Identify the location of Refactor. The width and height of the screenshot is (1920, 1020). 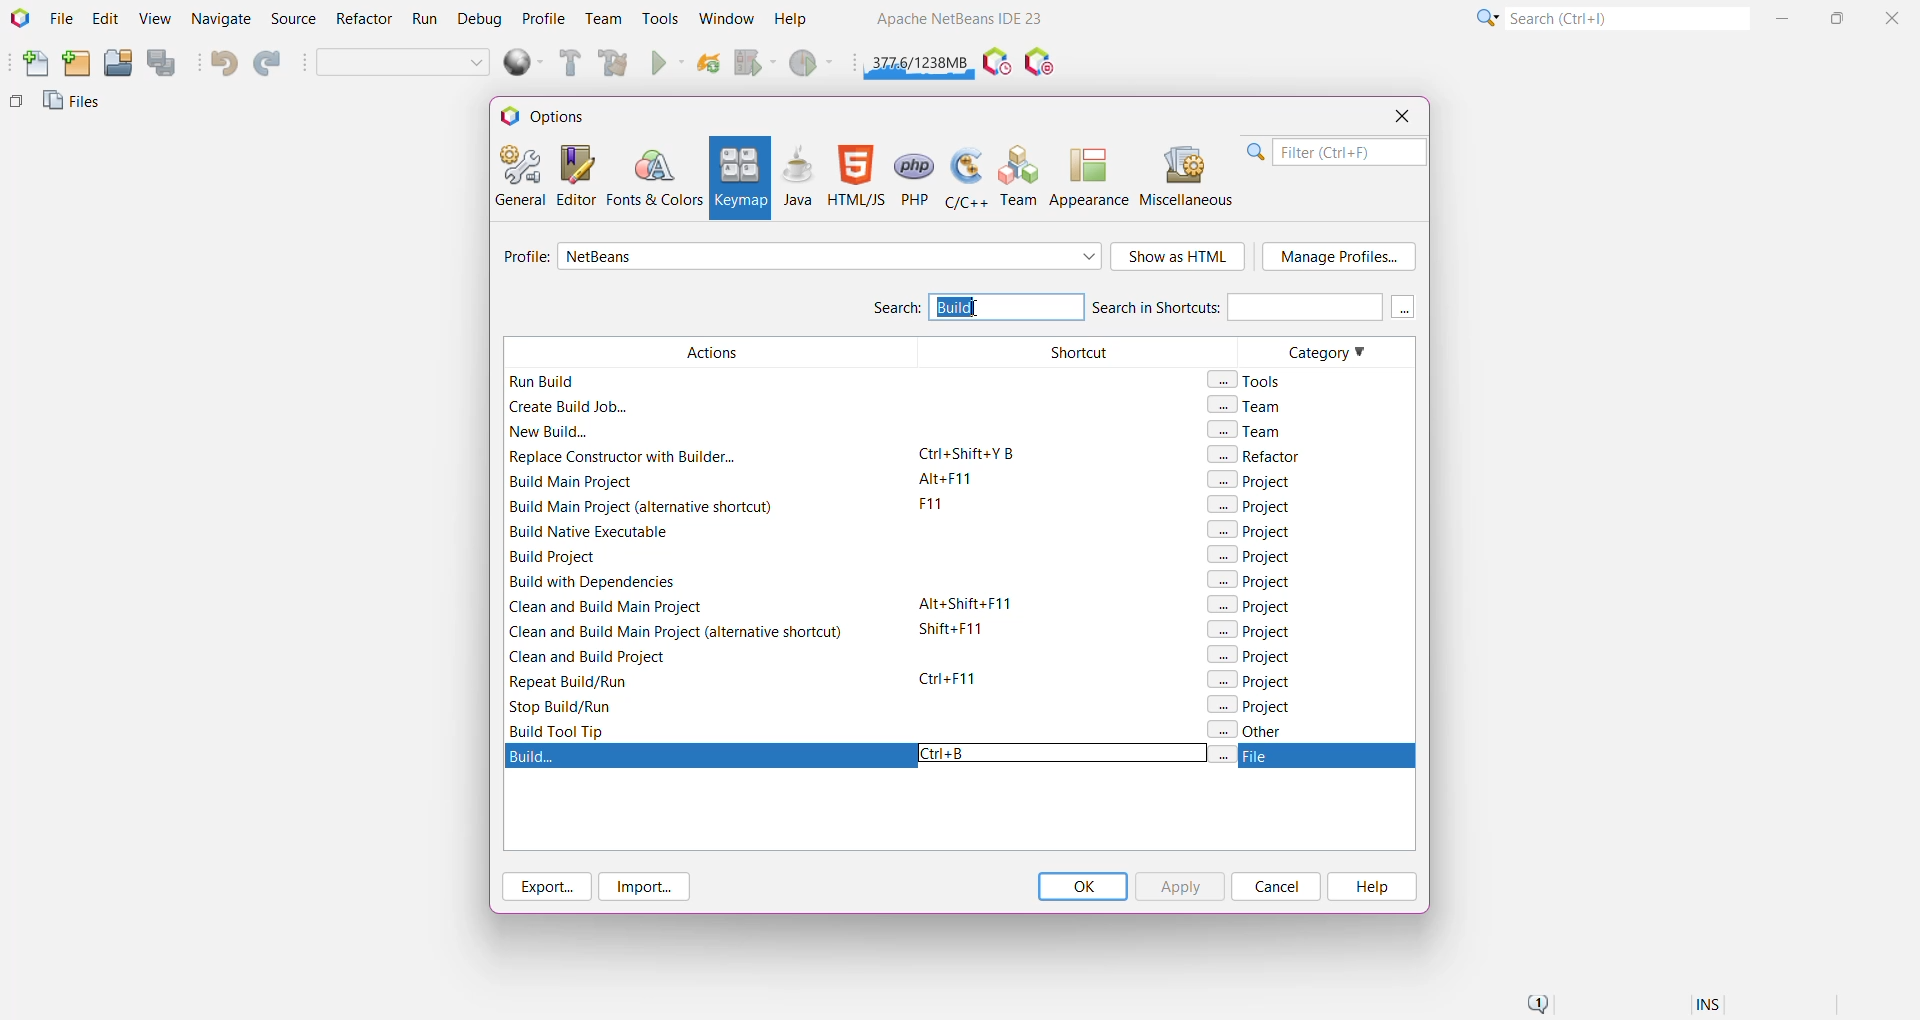
(366, 21).